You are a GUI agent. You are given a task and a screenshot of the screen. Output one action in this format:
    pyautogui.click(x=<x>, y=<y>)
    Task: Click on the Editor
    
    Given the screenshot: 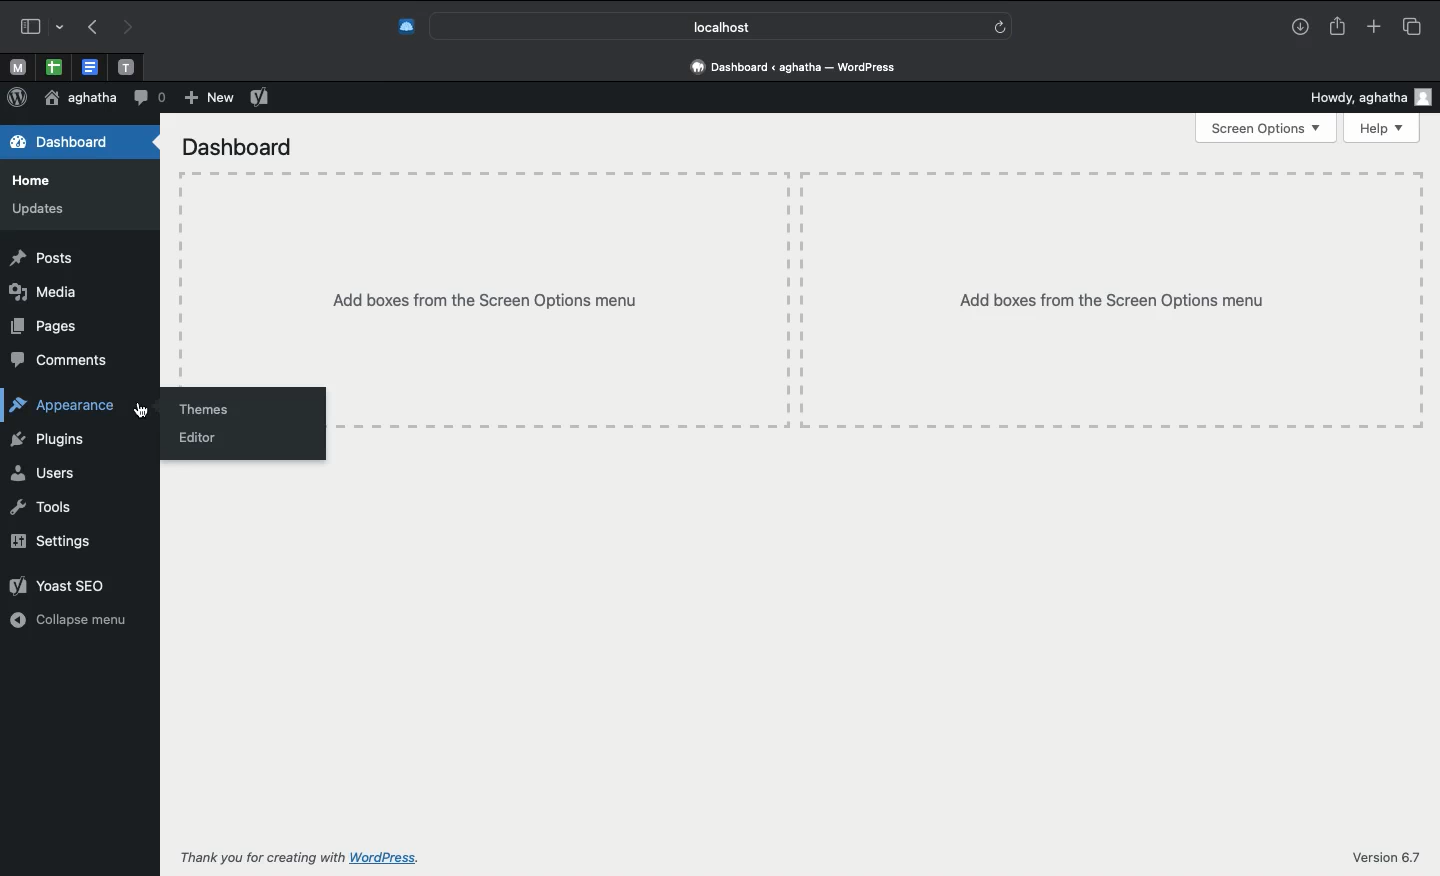 What is the action you would take?
    pyautogui.click(x=203, y=437)
    